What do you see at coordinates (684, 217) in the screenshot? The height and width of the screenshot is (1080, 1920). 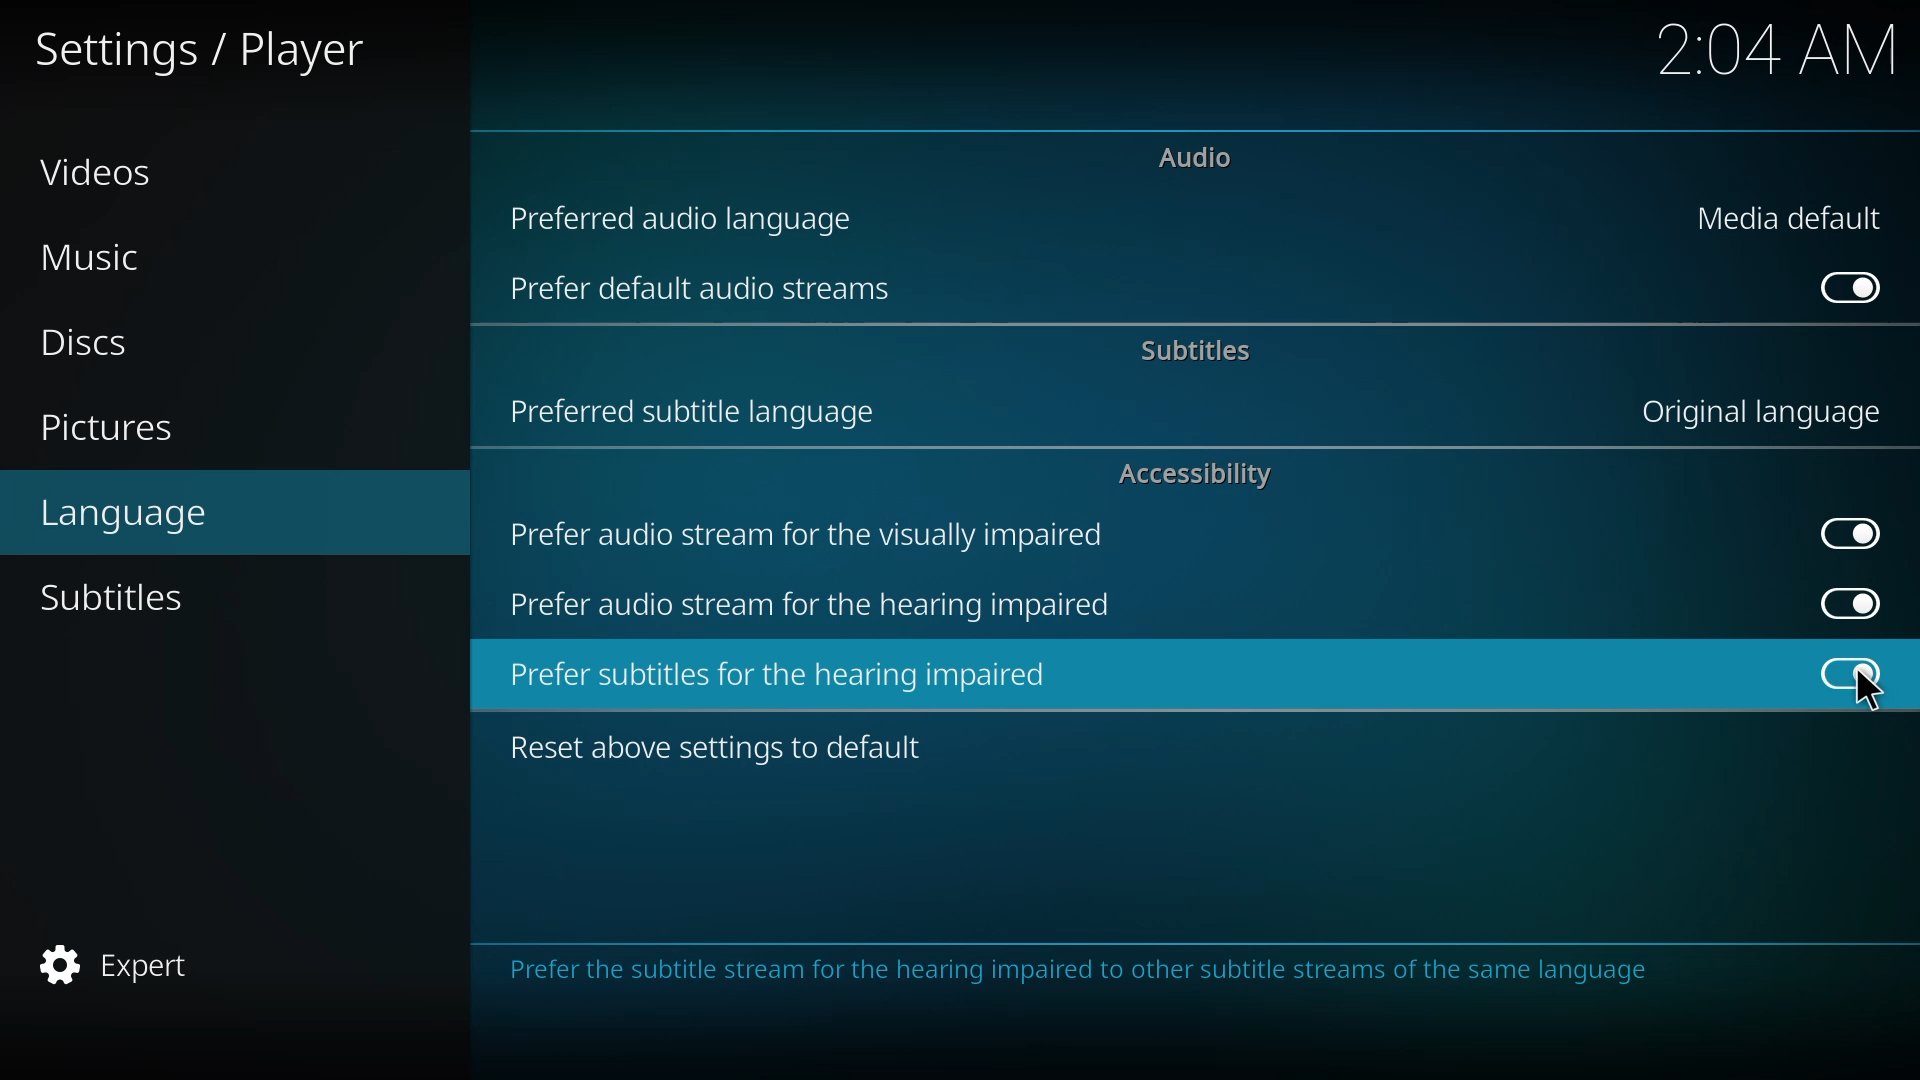 I see `preferred audio language` at bounding box center [684, 217].